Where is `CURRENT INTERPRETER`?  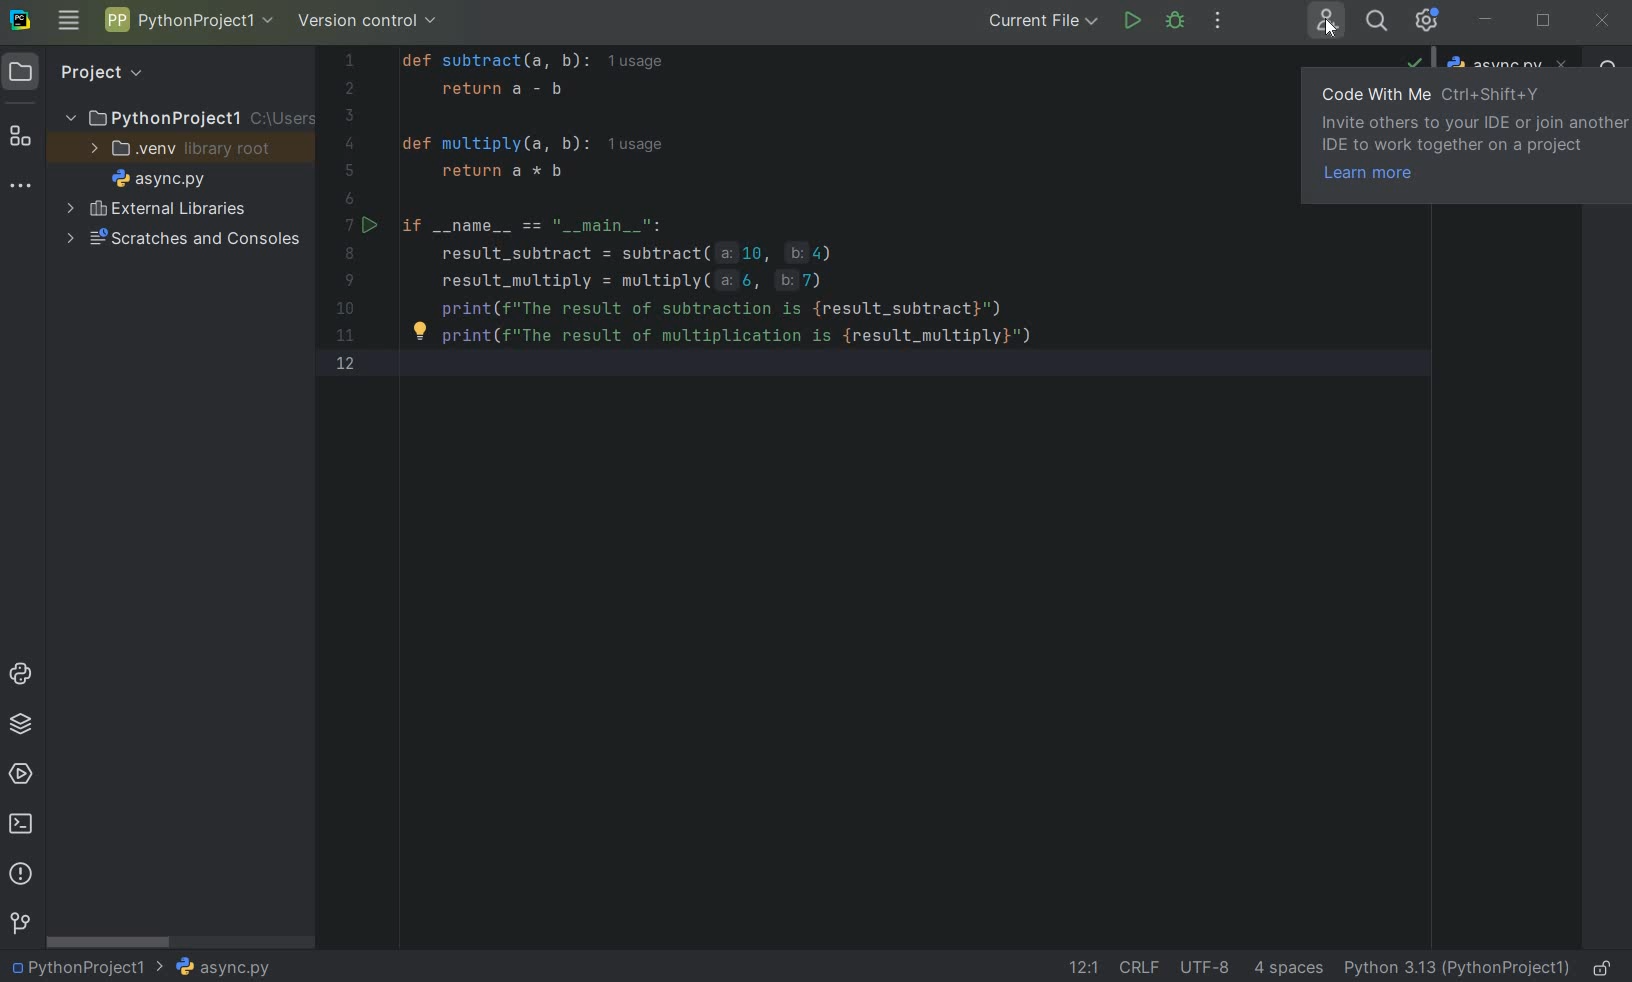
CURRENT INTERPRETER is located at coordinates (1456, 967).